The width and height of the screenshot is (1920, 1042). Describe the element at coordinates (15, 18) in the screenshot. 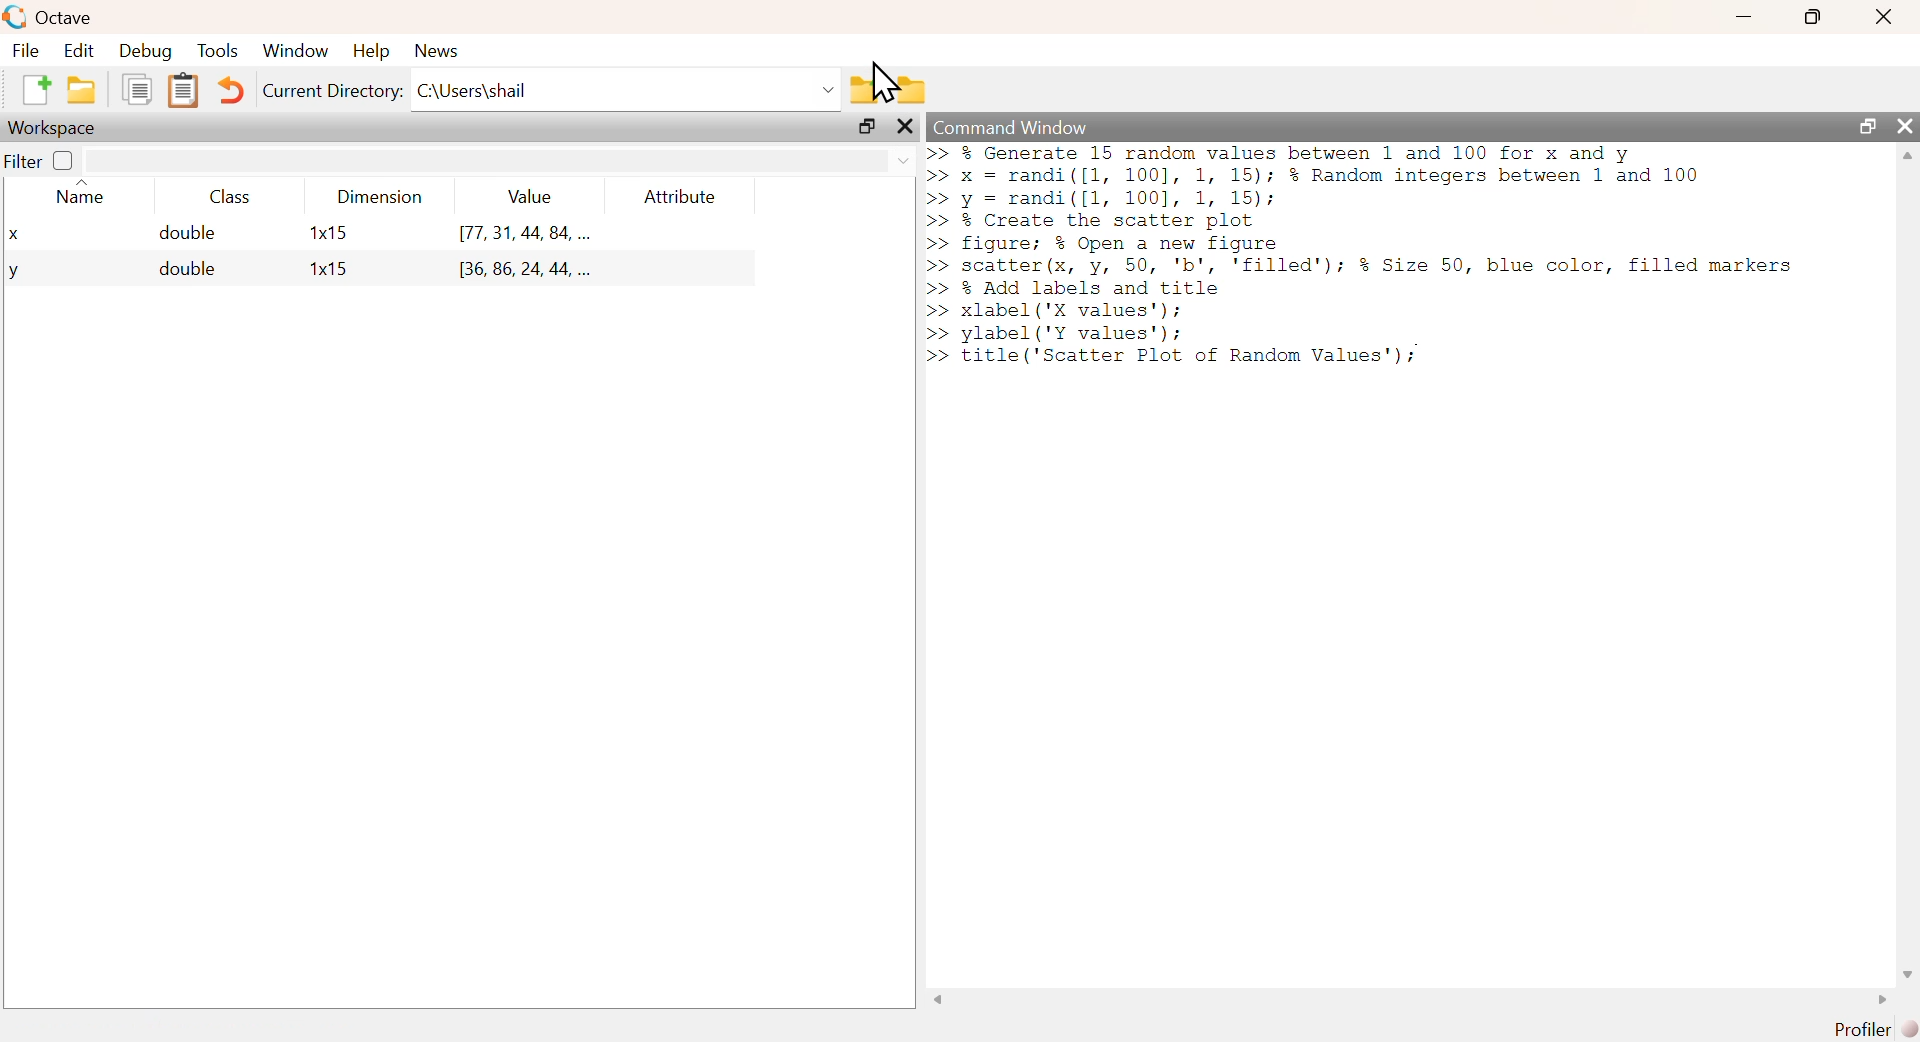

I see `Logo` at that location.